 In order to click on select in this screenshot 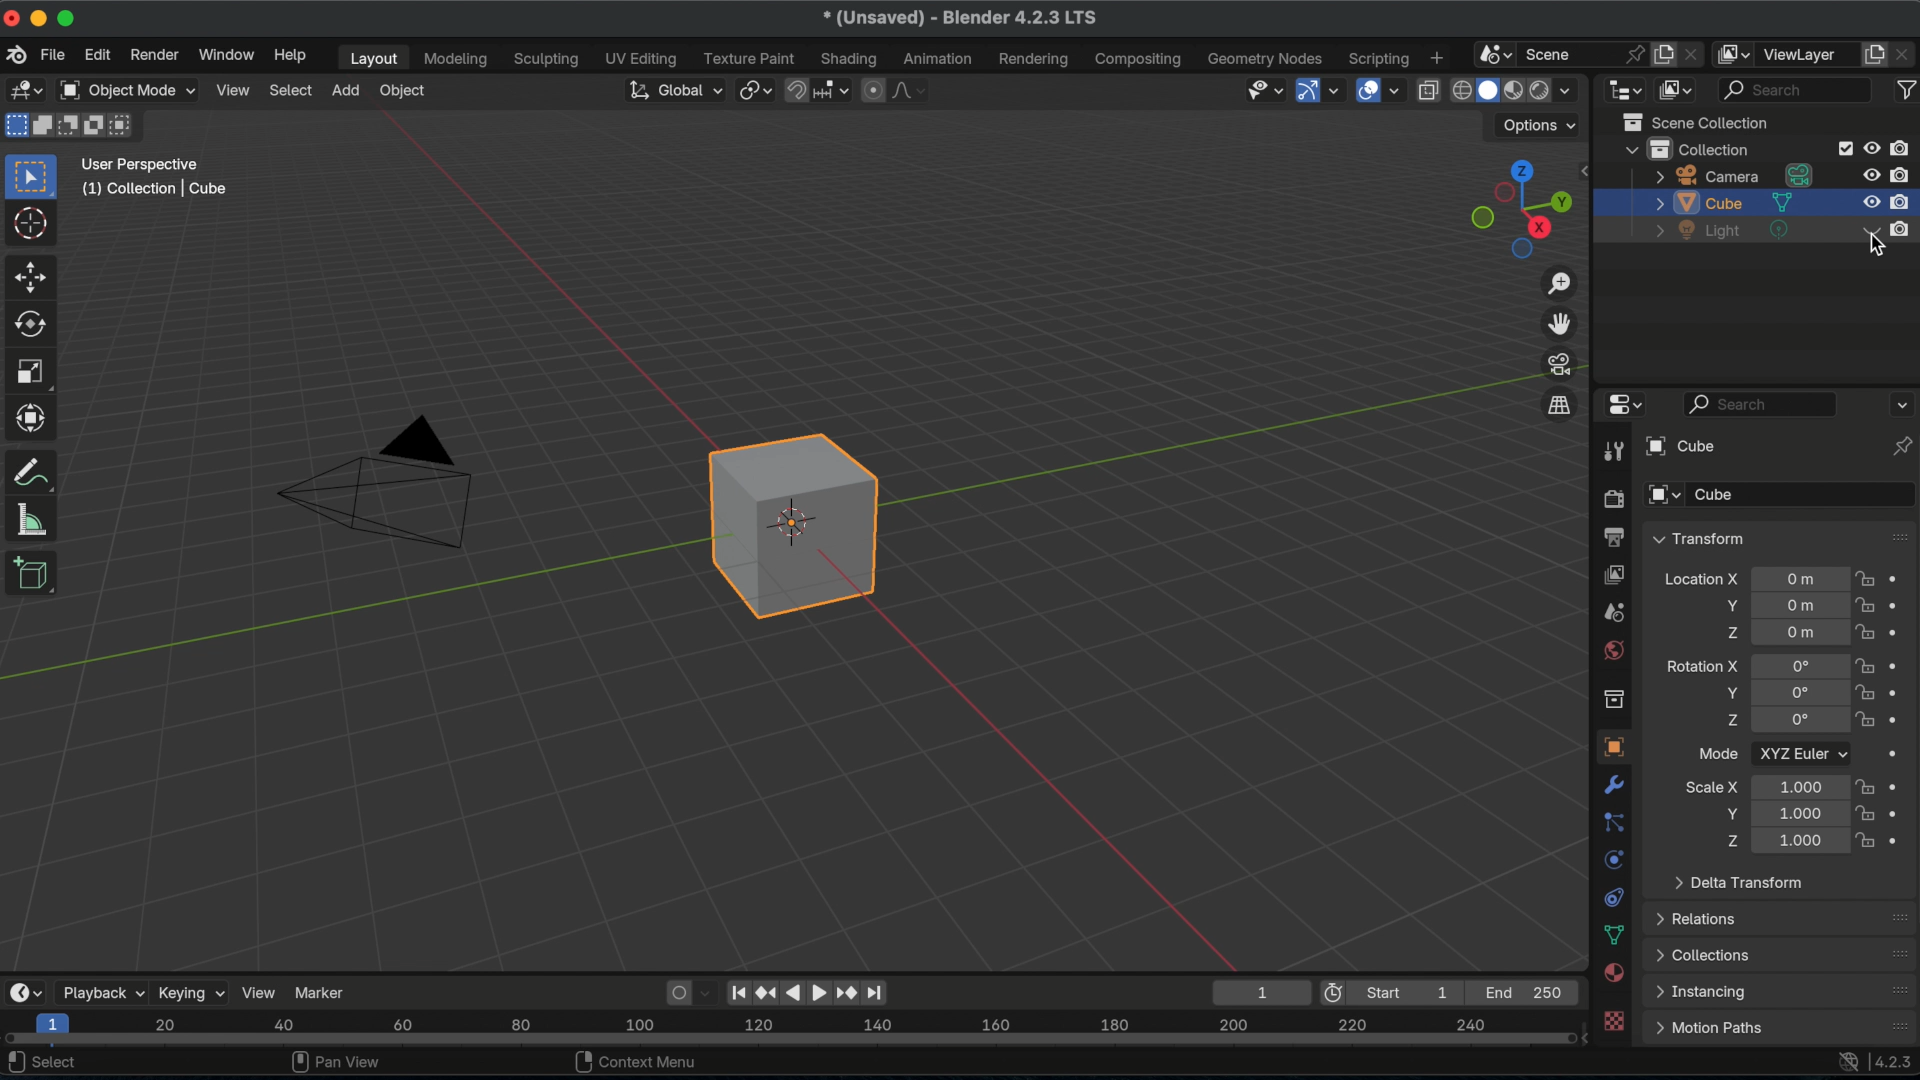, I will do `click(291, 90)`.